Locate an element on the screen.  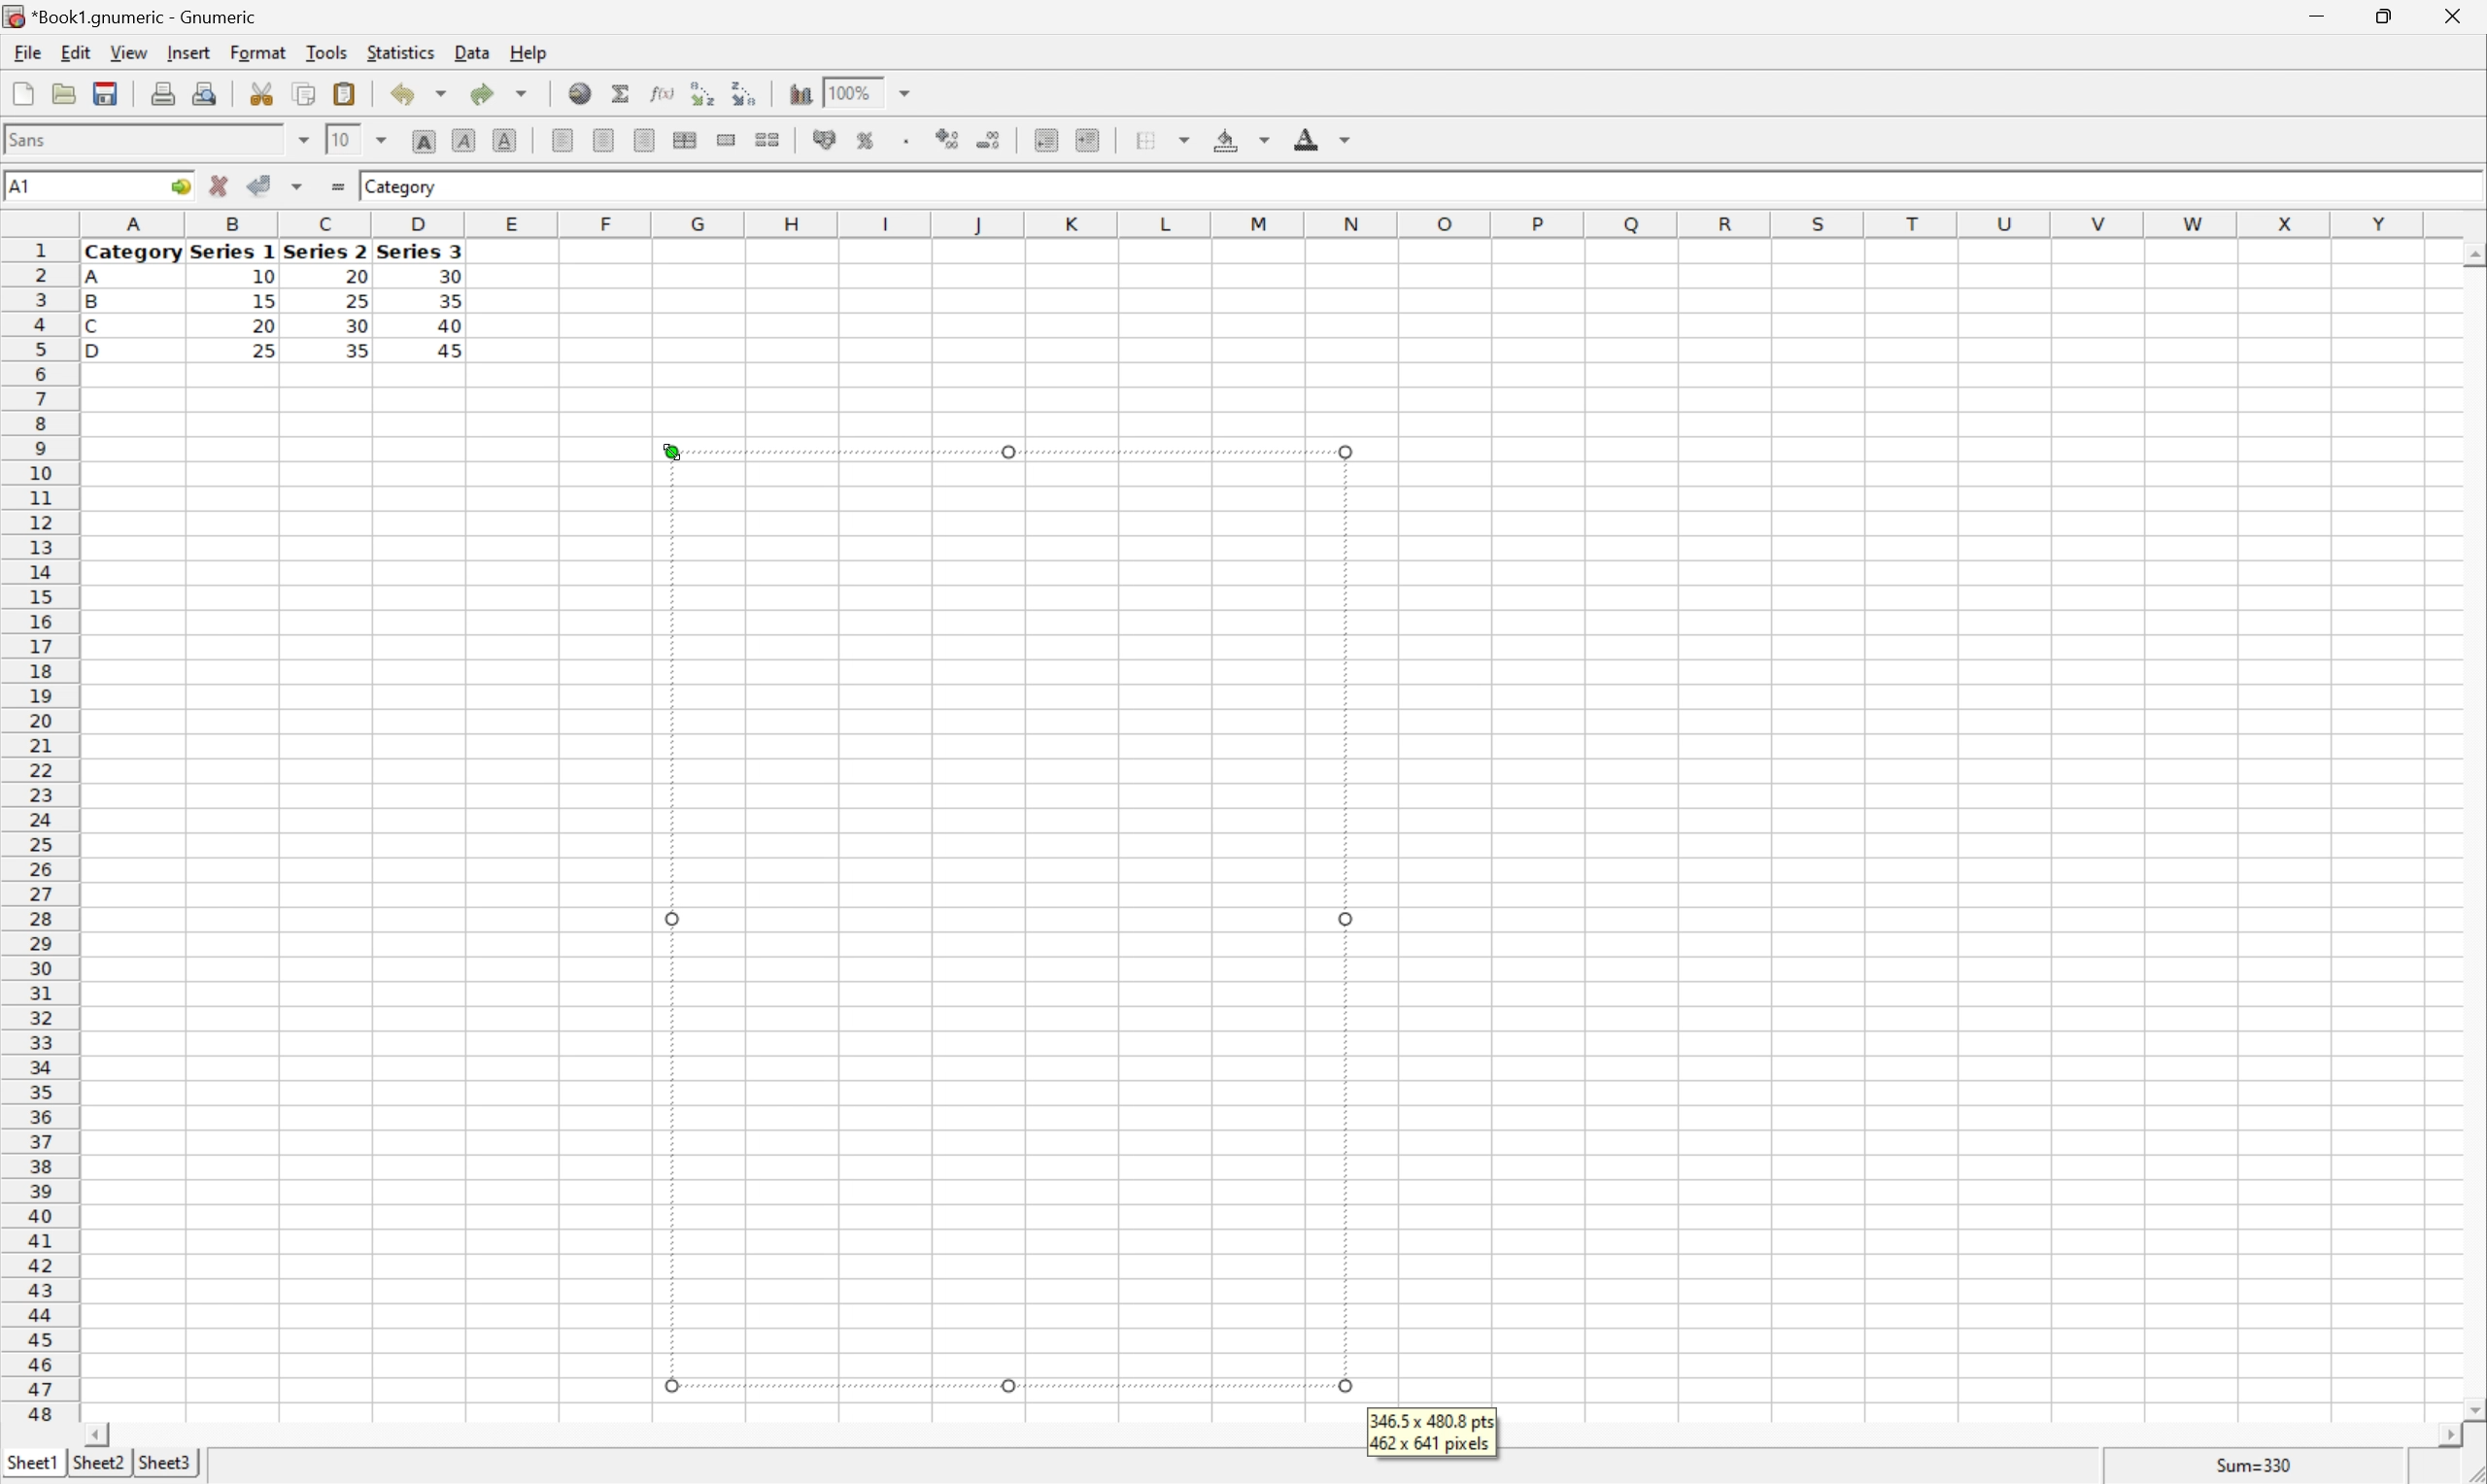
Undo is located at coordinates (420, 90).